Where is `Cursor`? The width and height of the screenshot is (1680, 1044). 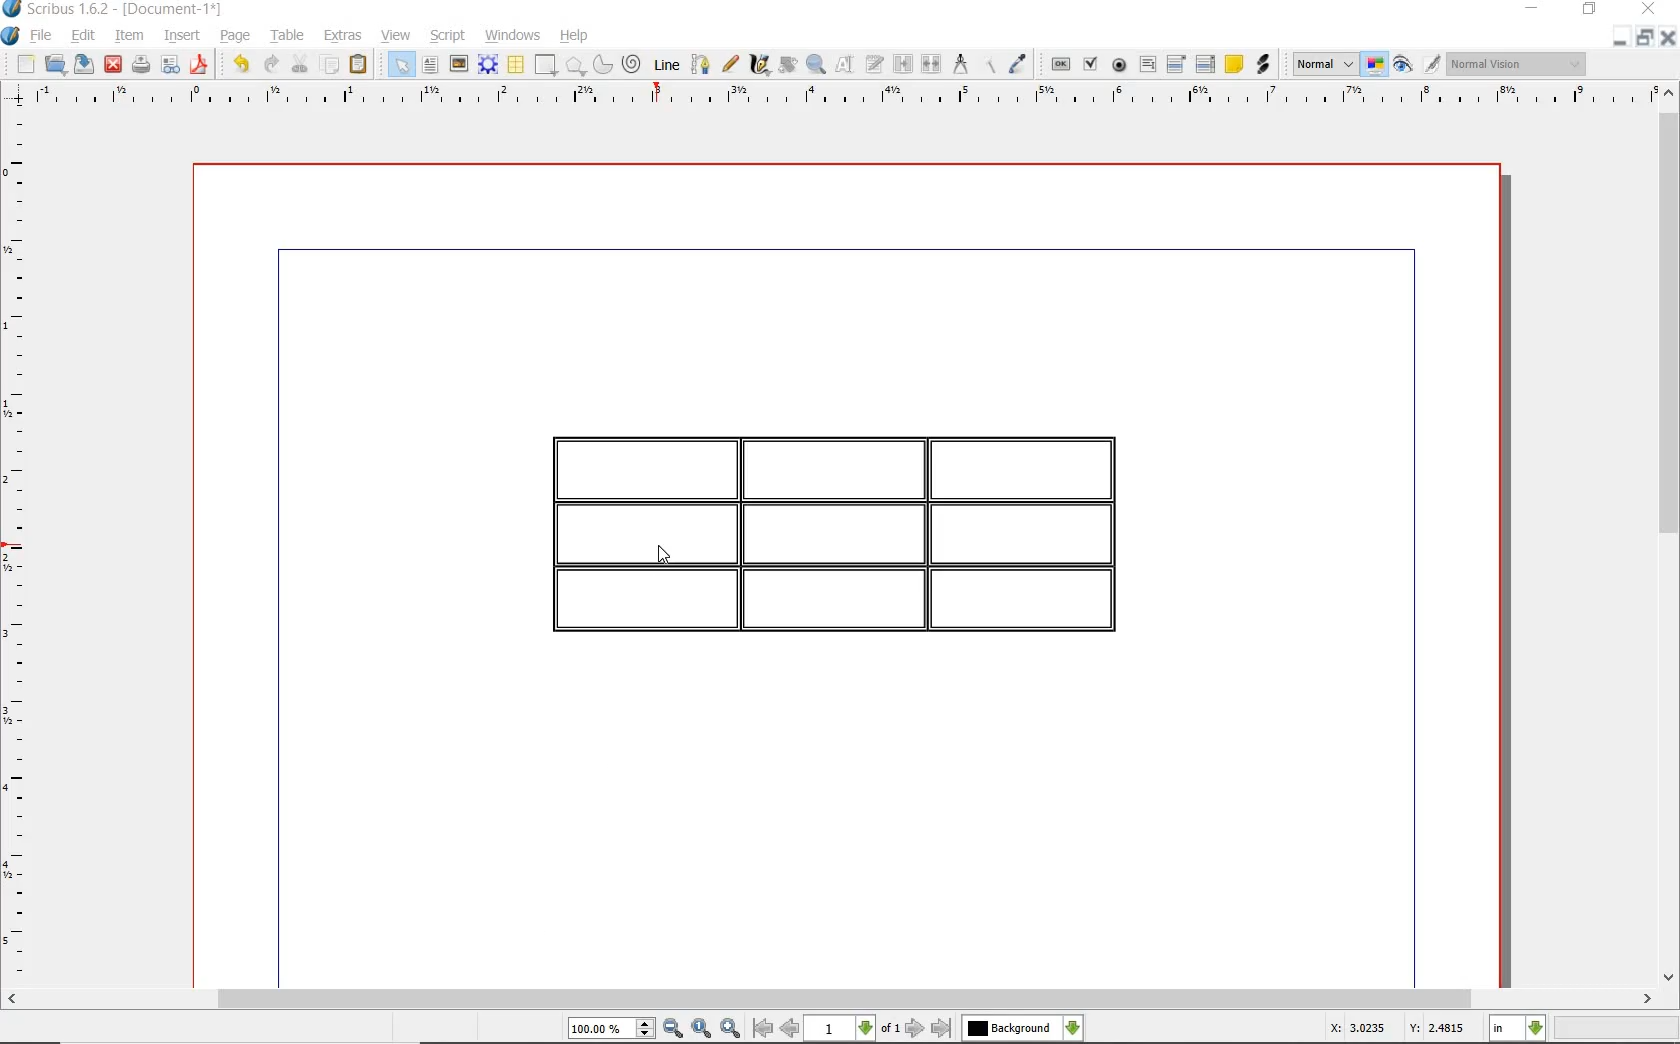 Cursor is located at coordinates (664, 553).